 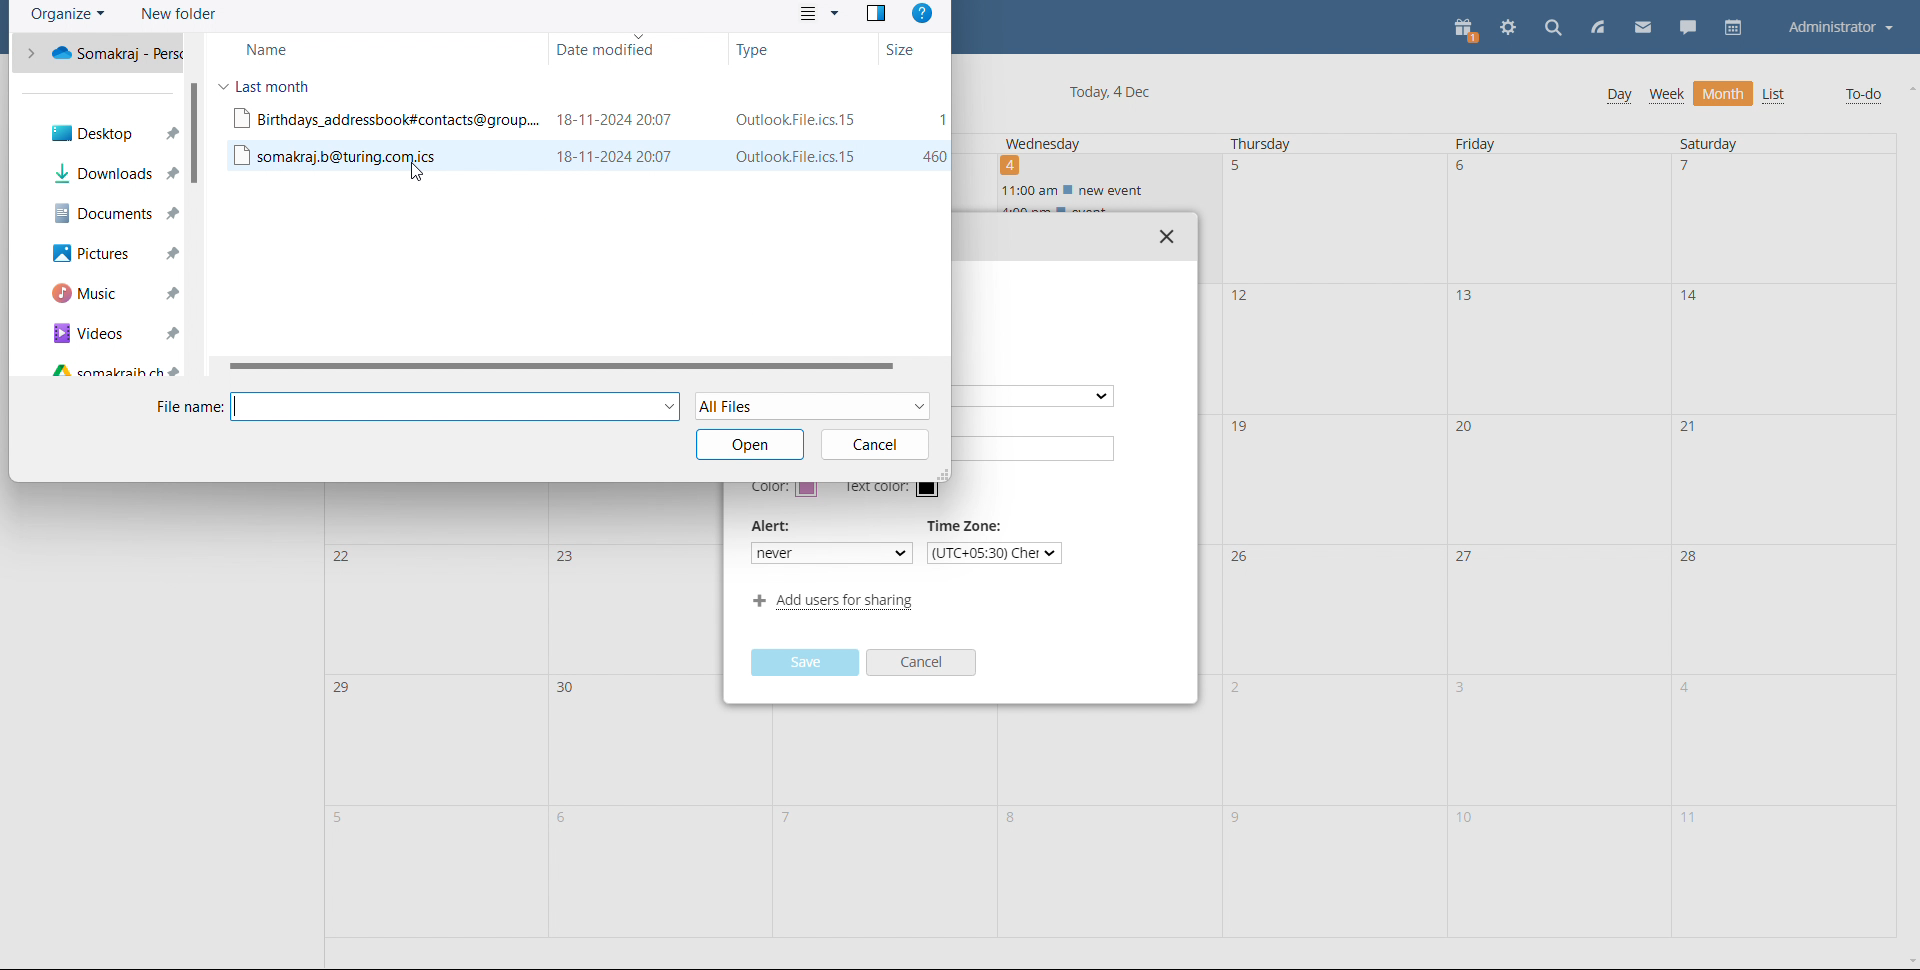 What do you see at coordinates (451, 403) in the screenshot?
I see `input file name` at bounding box center [451, 403].